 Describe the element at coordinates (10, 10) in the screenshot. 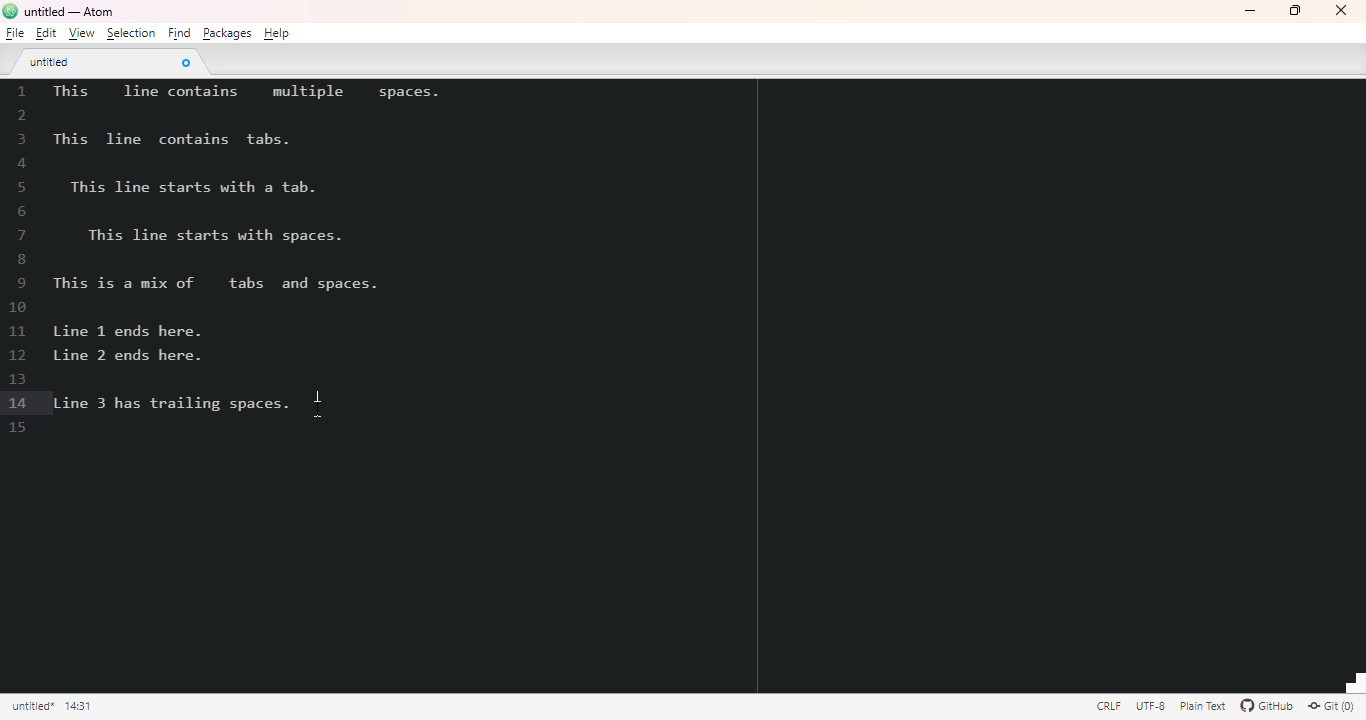

I see `logo` at that location.